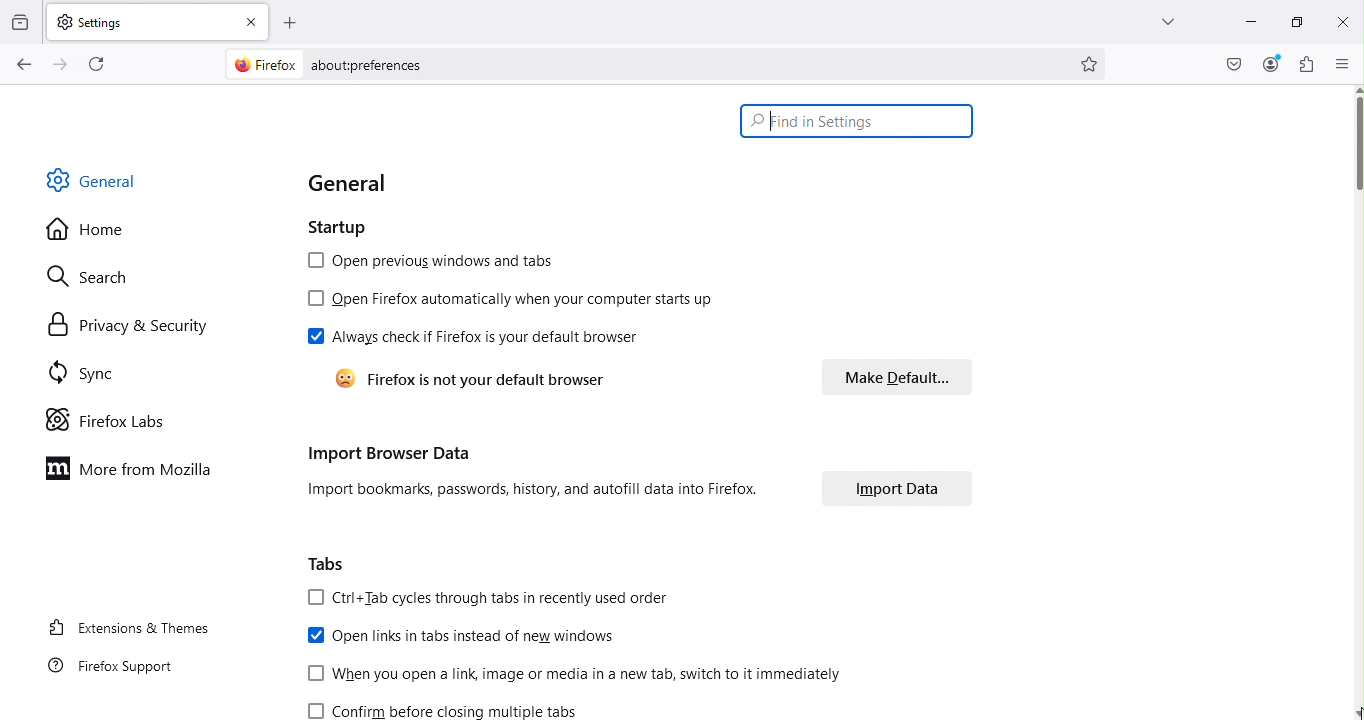 This screenshot has width=1364, height=720. Describe the element at coordinates (1091, 64) in the screenshot. I see `Bookmark` at that location.